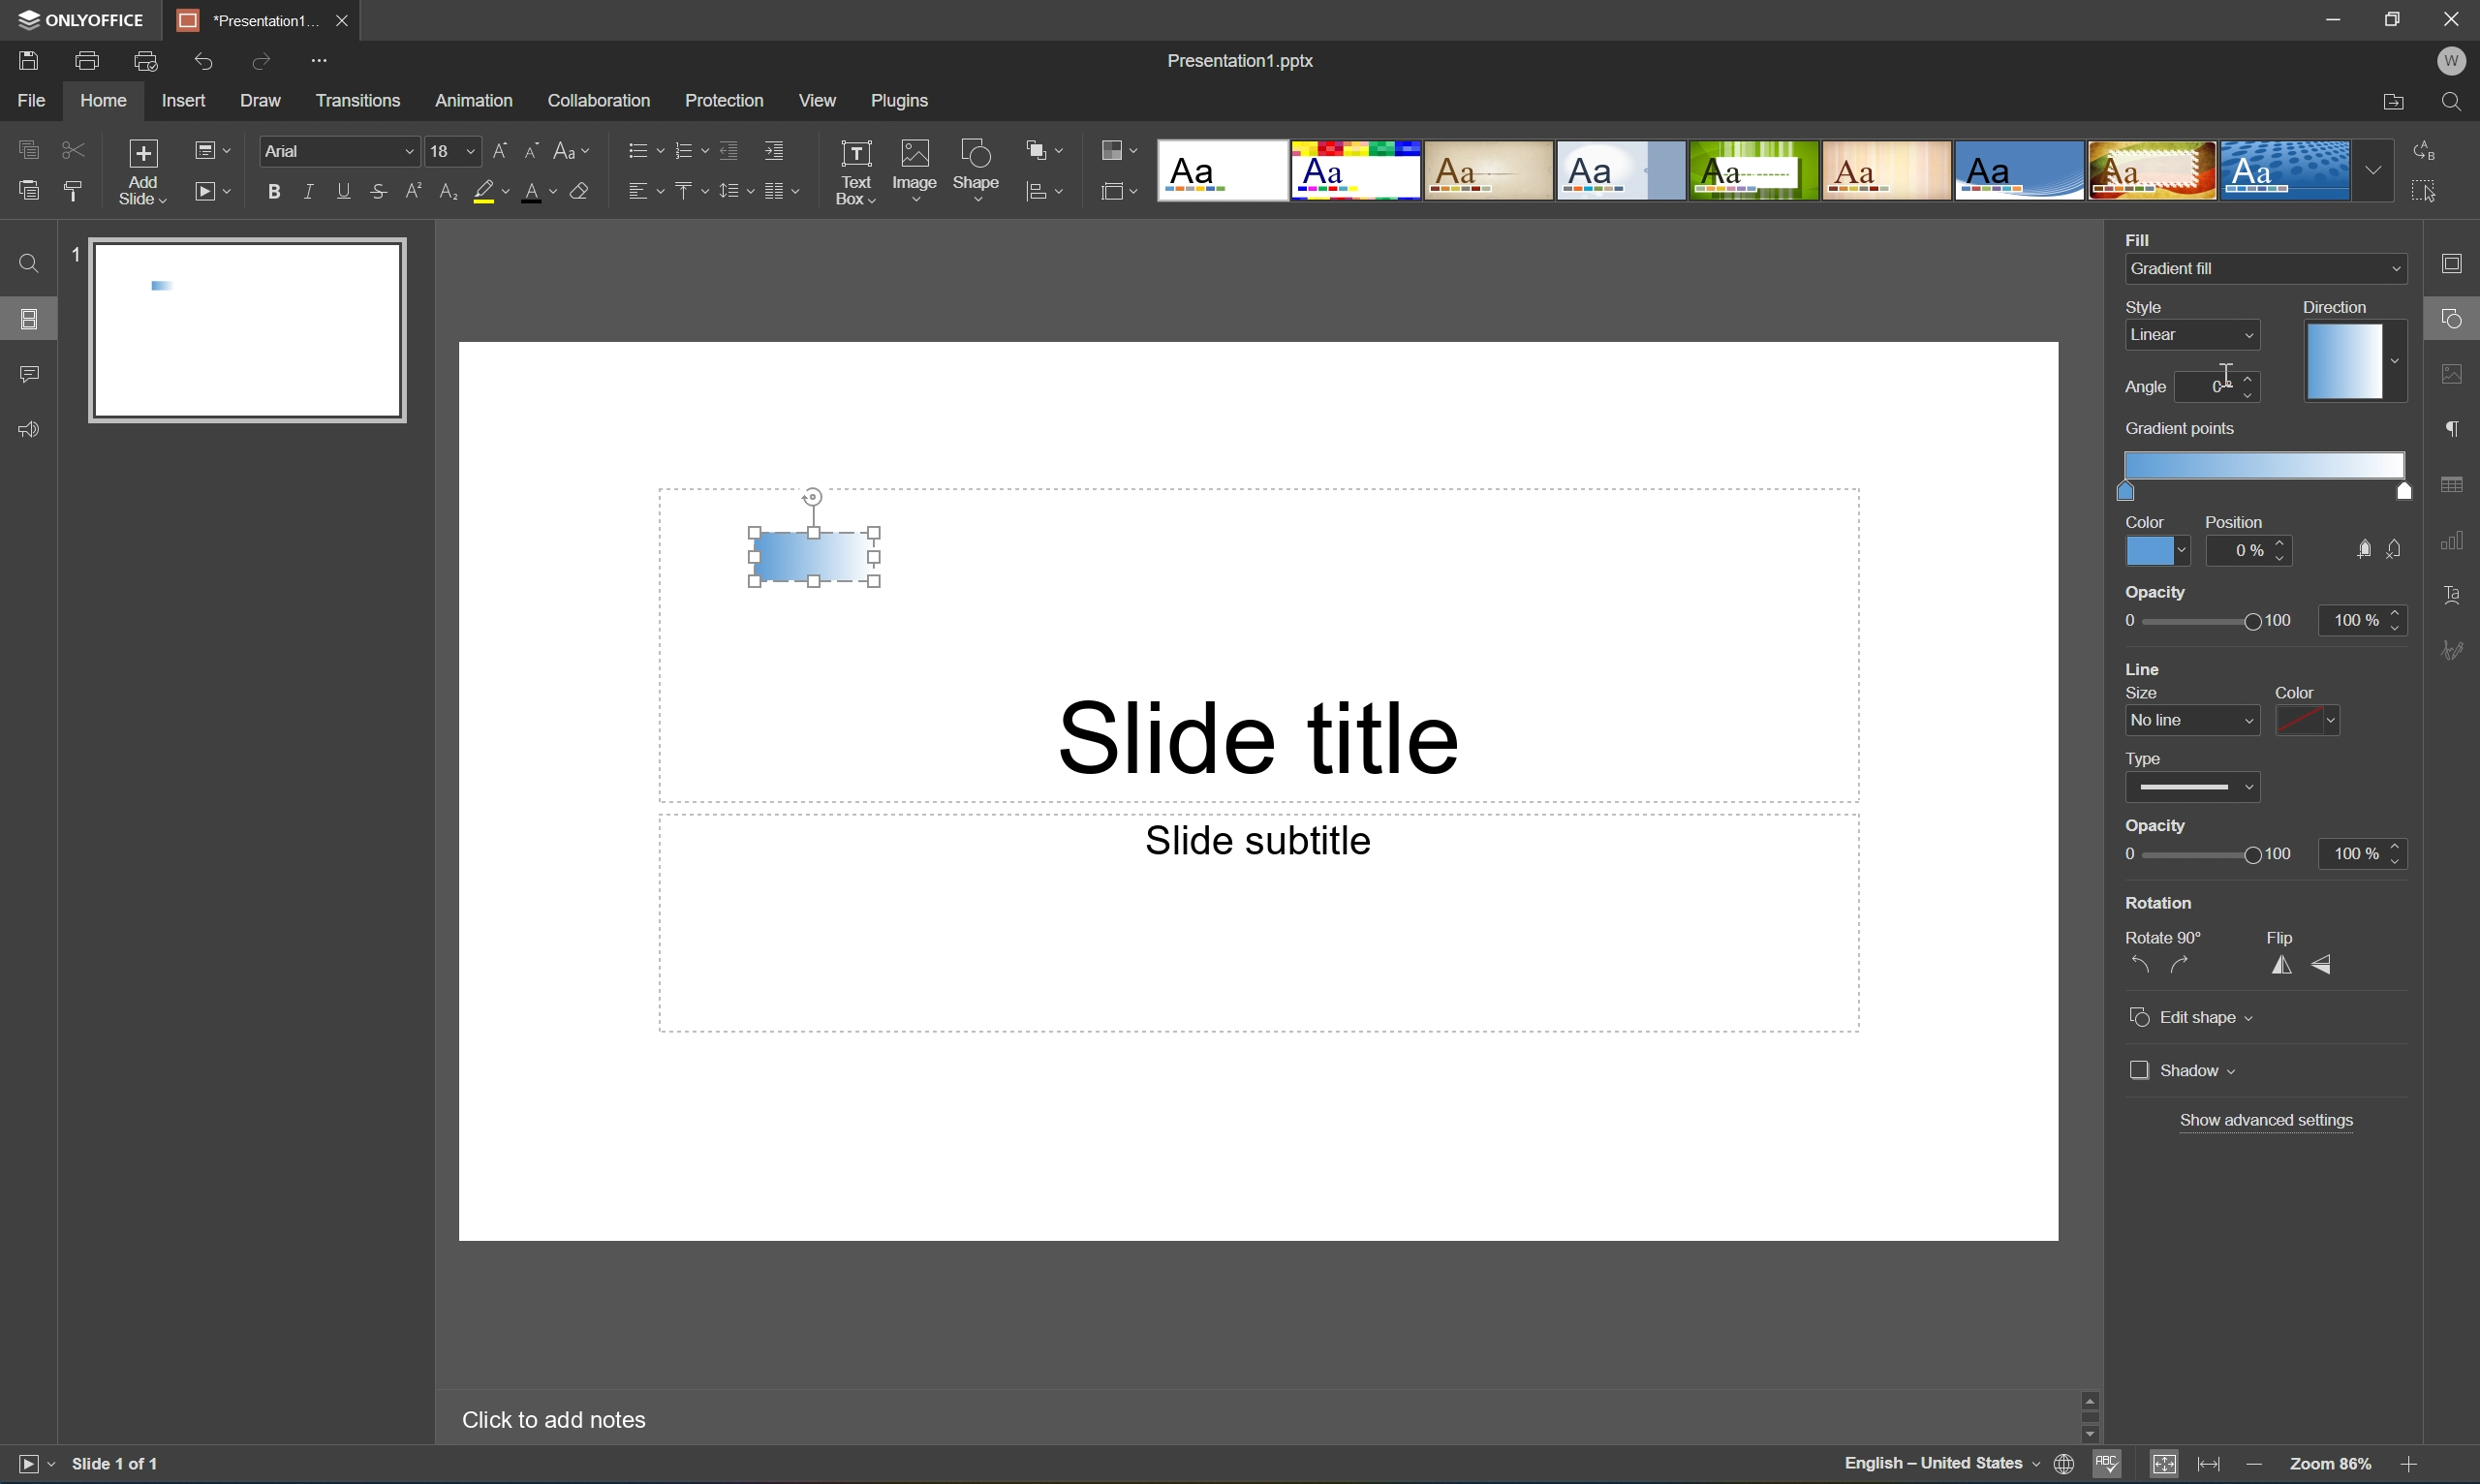  What do you see at coordinates (1941, 1466) in the screenshot?
I see `English - United States` at bounding box center [1941, 1466].